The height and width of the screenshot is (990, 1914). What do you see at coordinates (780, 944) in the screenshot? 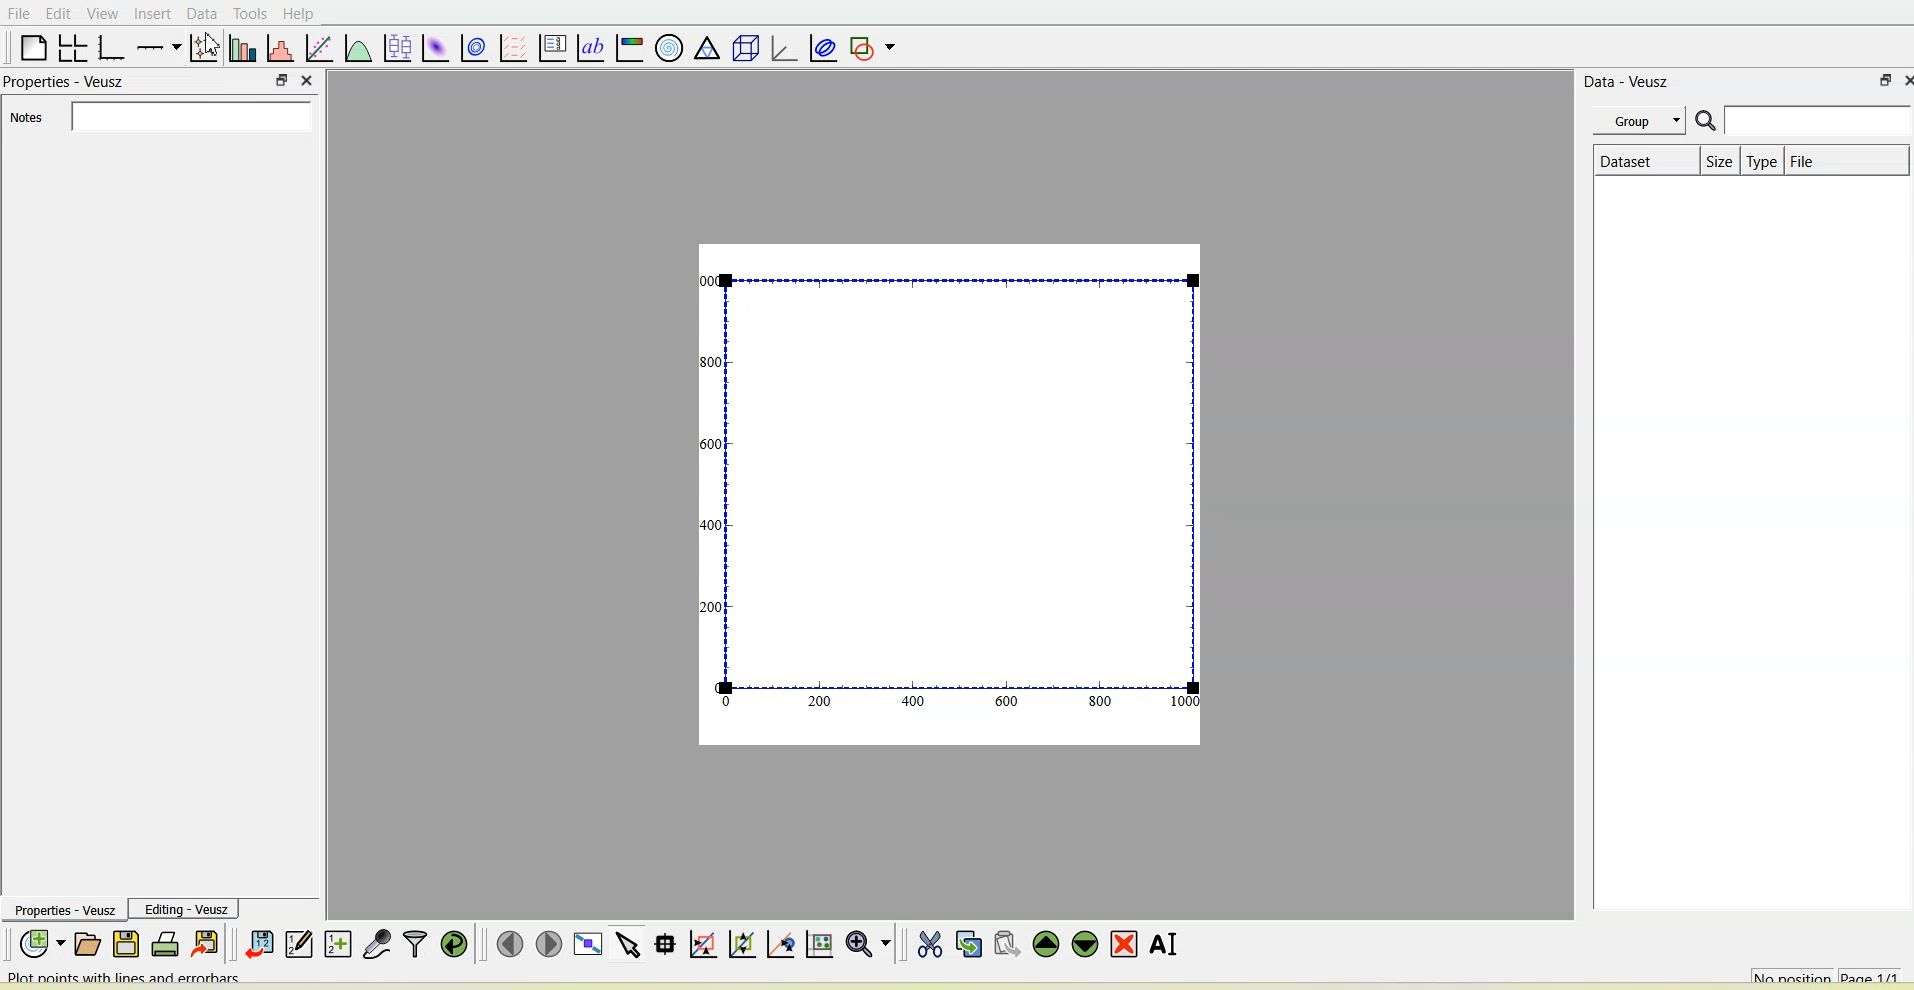
I see `Click to recenter graph axes` at bounding box center [780, 944].